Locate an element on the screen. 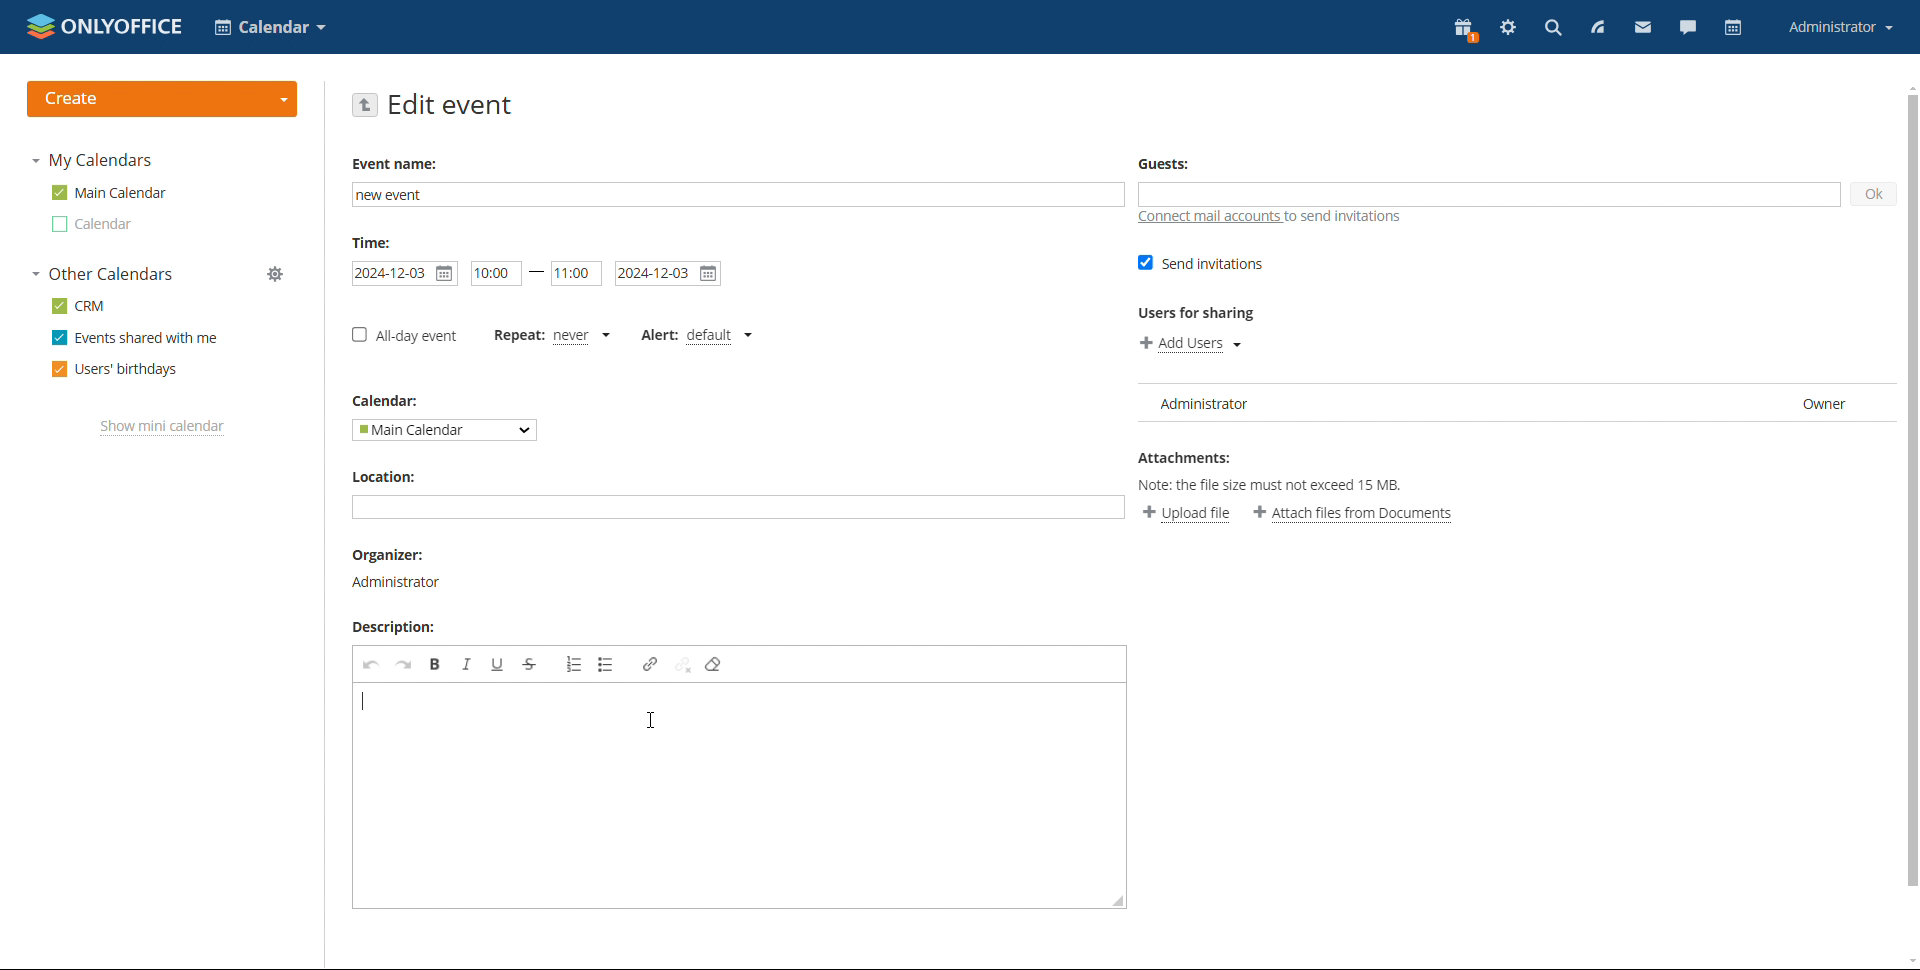 This screenshot has width=1920, height=970. go back is located at coordinates (366, 105).